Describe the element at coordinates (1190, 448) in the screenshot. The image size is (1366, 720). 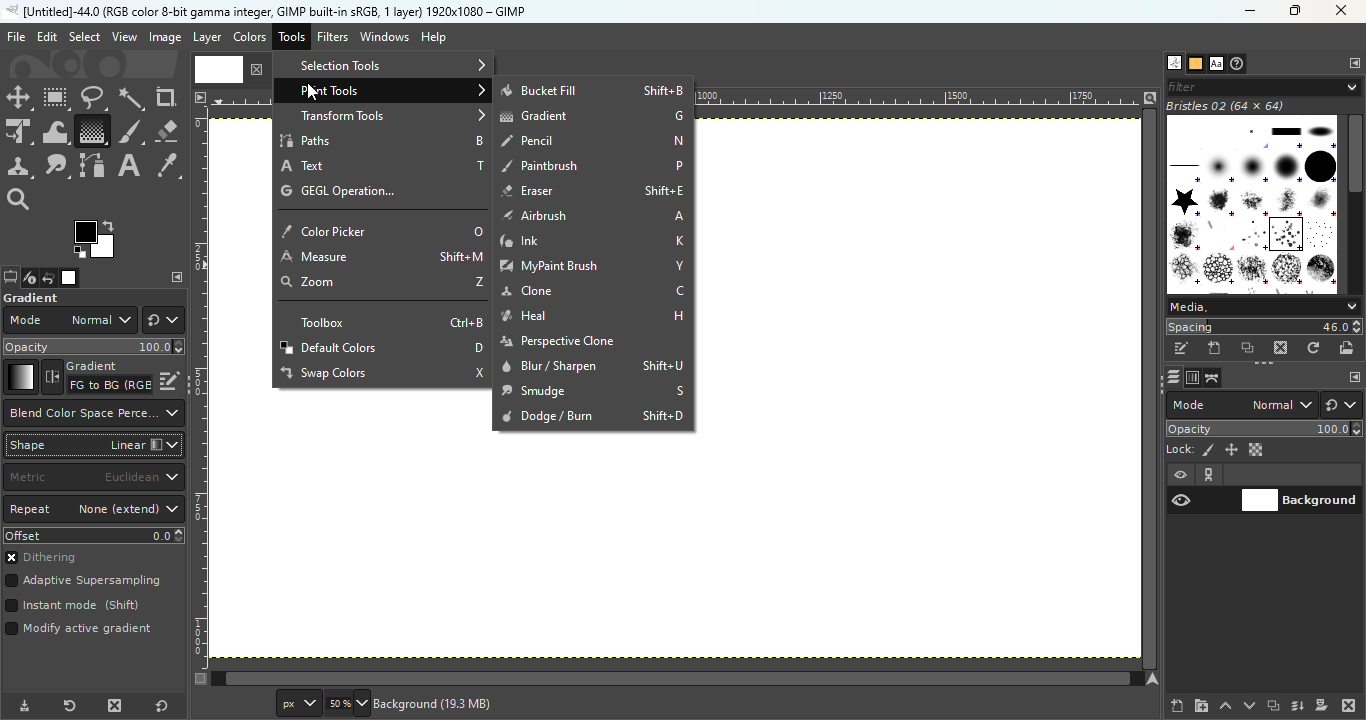
I see `Lock pixels` at that location.